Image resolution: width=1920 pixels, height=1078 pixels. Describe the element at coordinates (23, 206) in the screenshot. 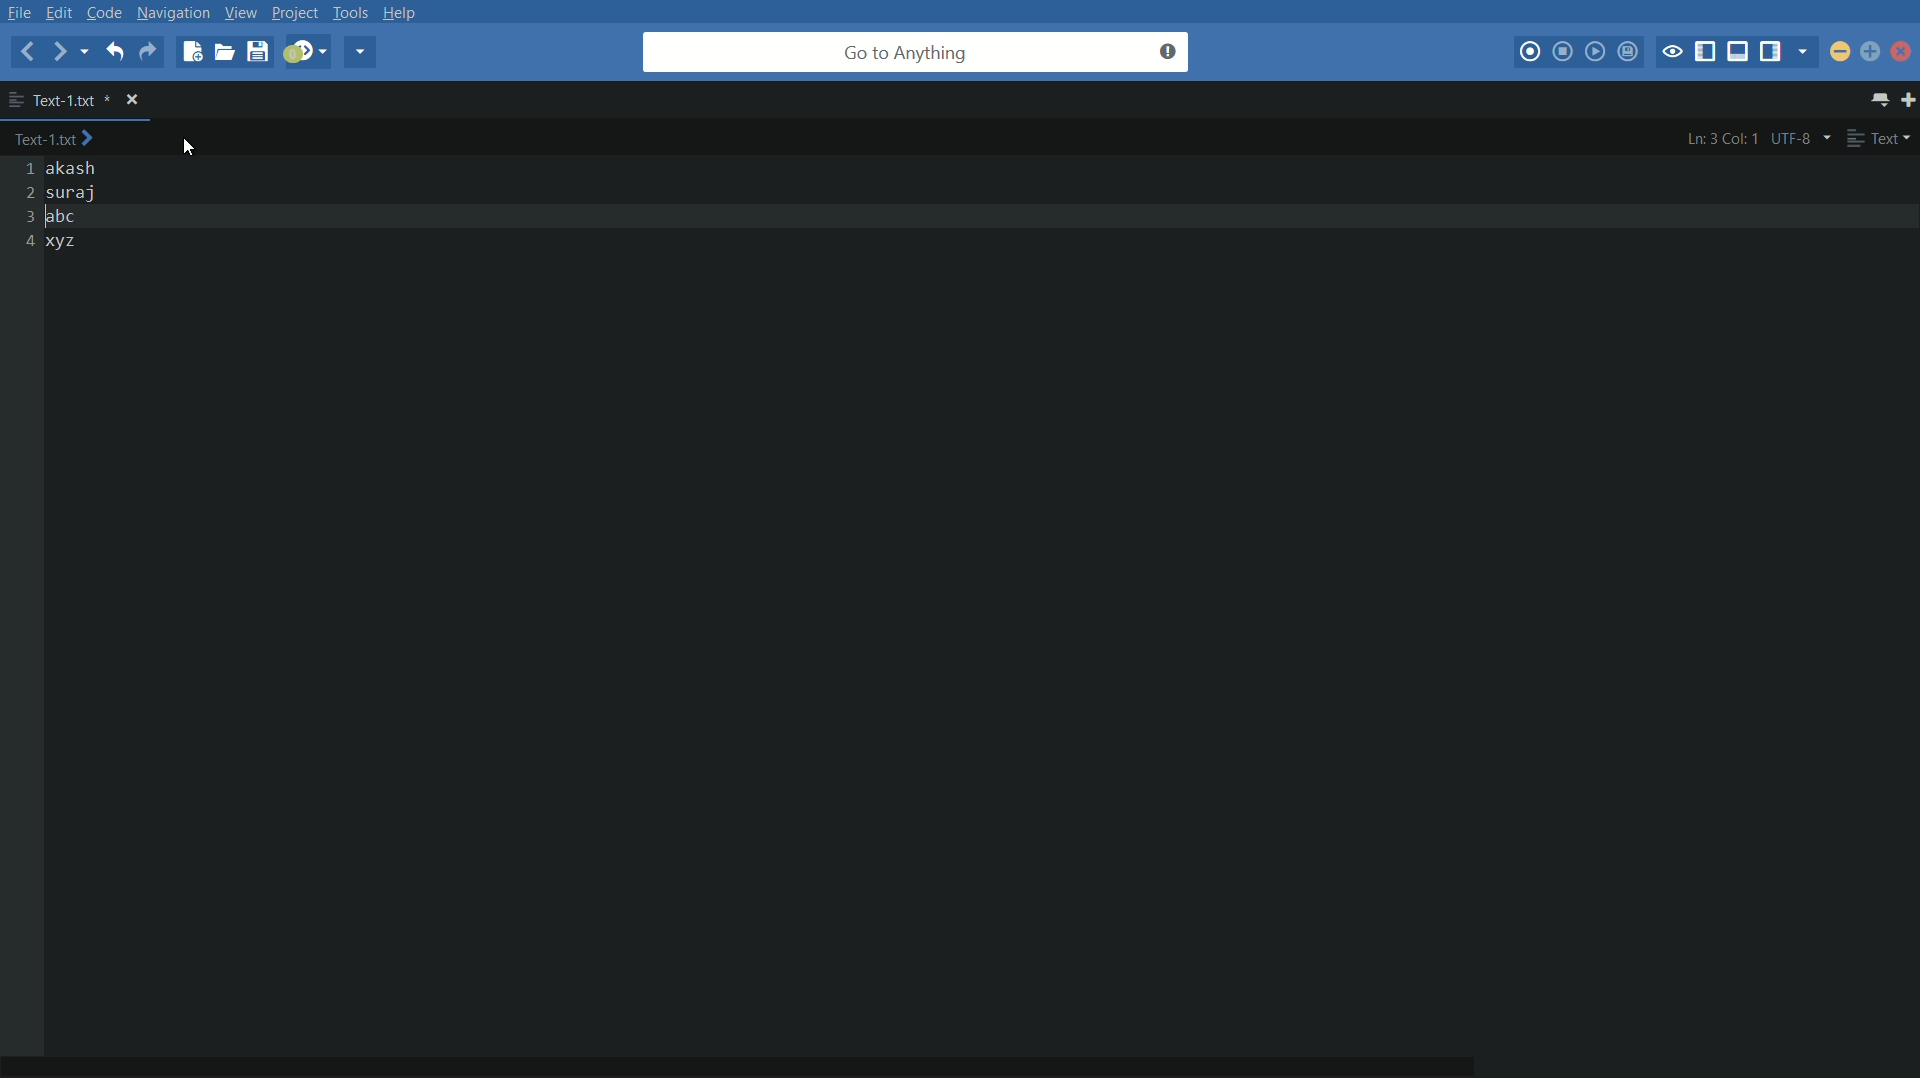

I see `1 2 3 4` at that location.